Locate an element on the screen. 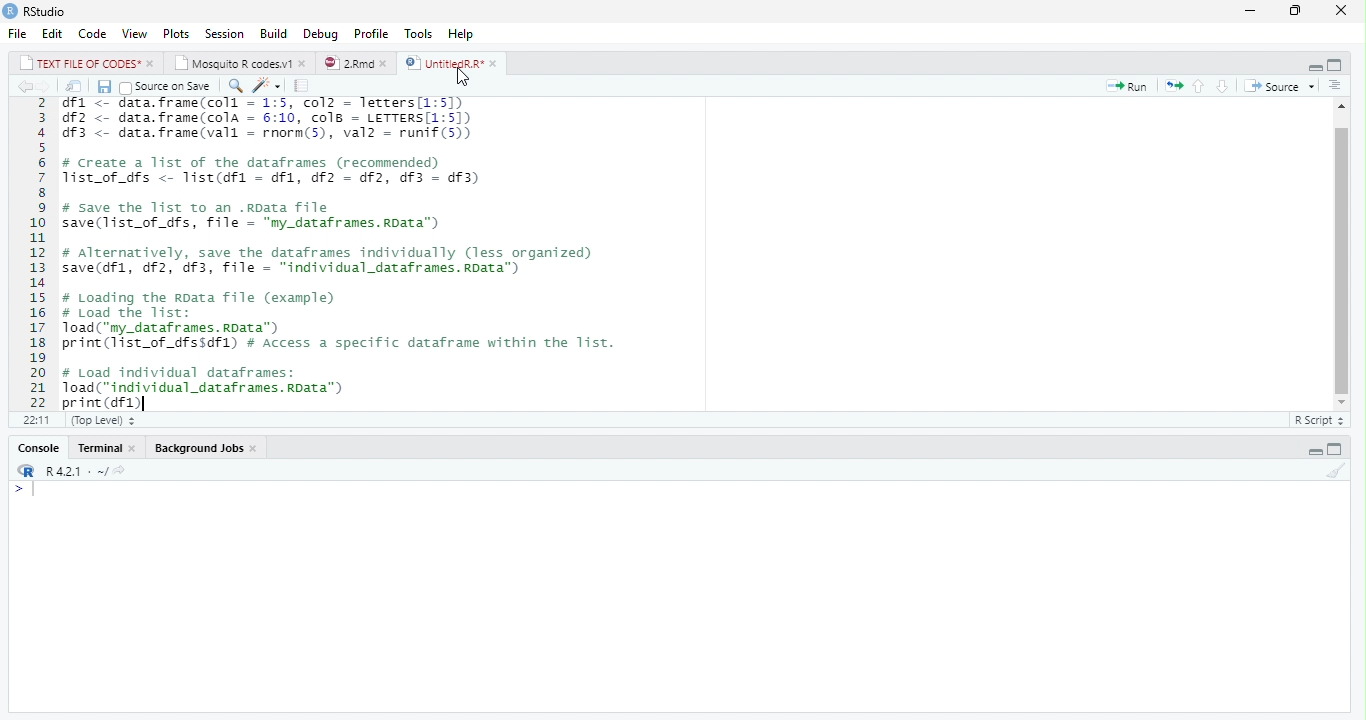 The width and height of the screenshot is (1366, 720). TEXT FILE OF CODES* is located at coordinates (84, 62).